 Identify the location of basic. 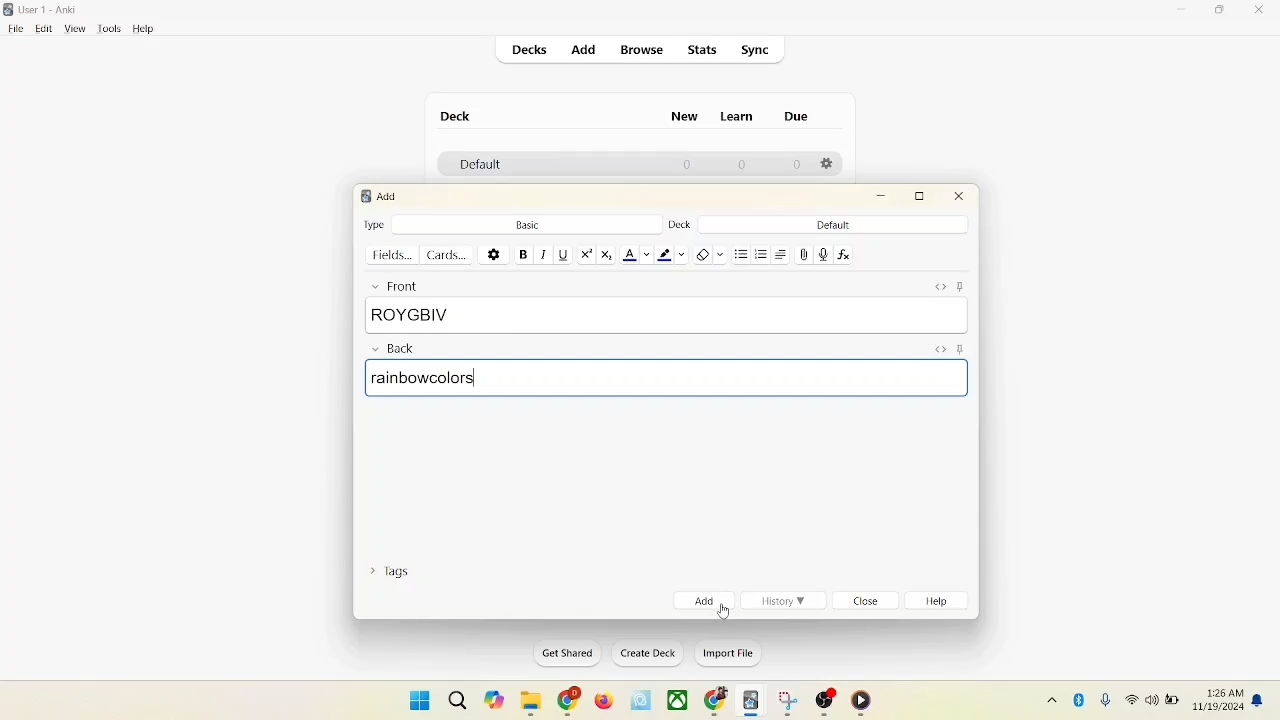
(527, 223).